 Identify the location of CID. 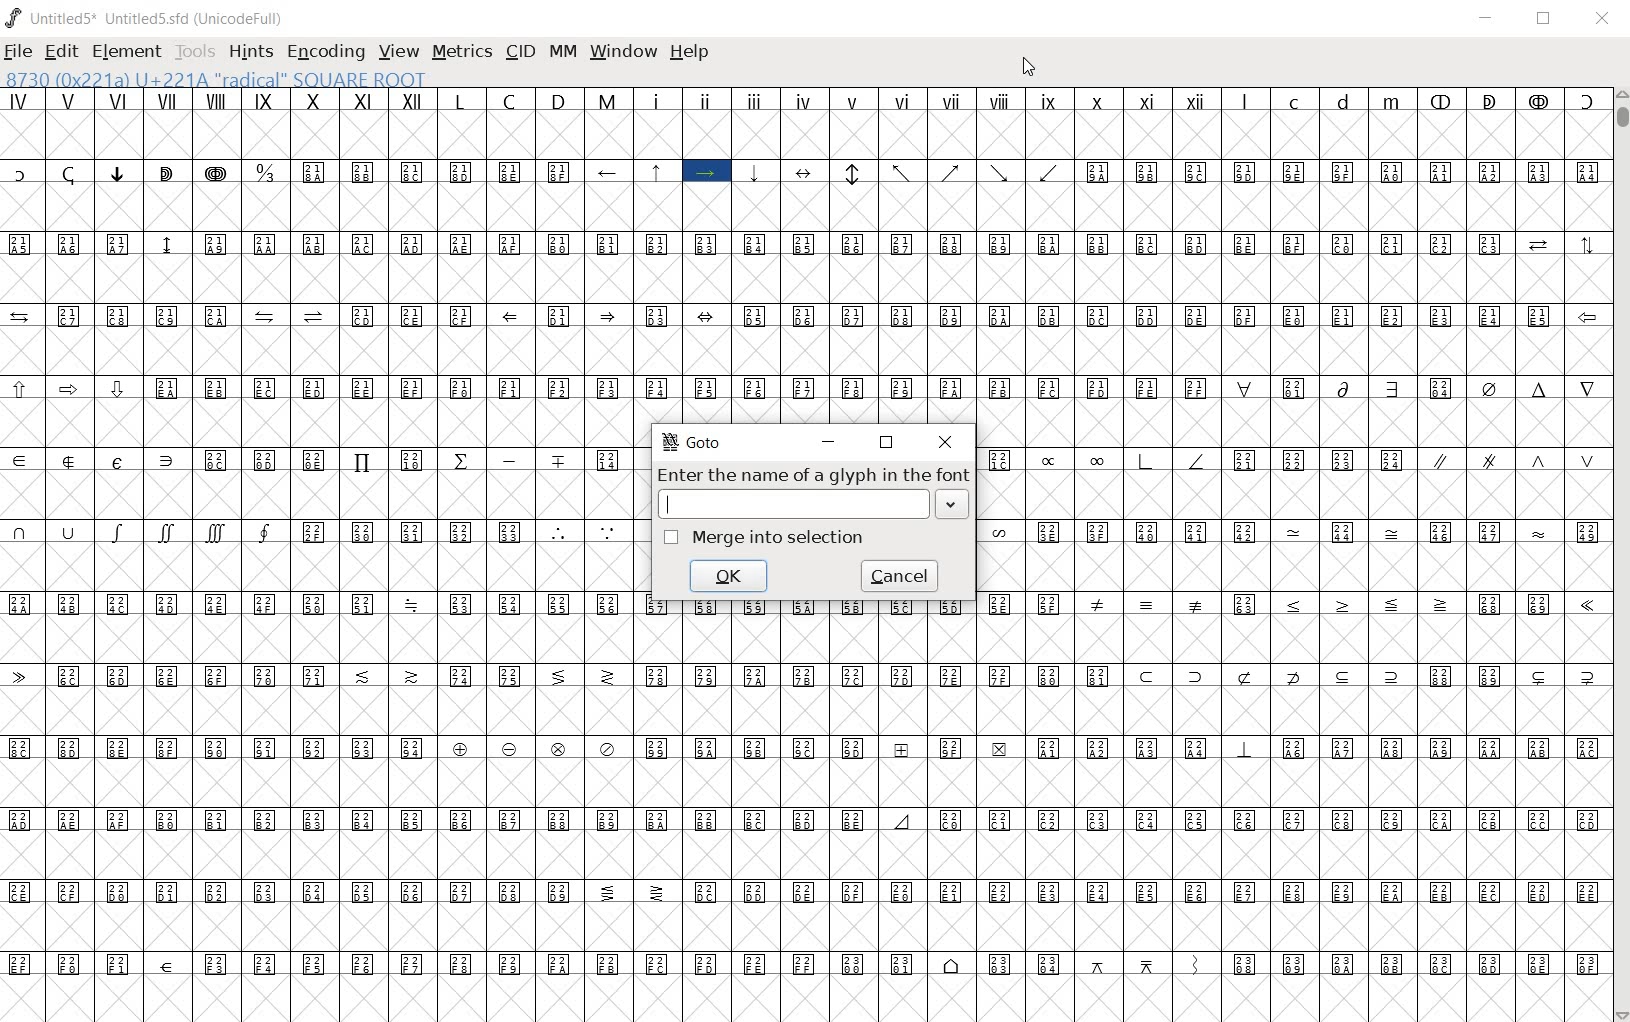
(518, 52).